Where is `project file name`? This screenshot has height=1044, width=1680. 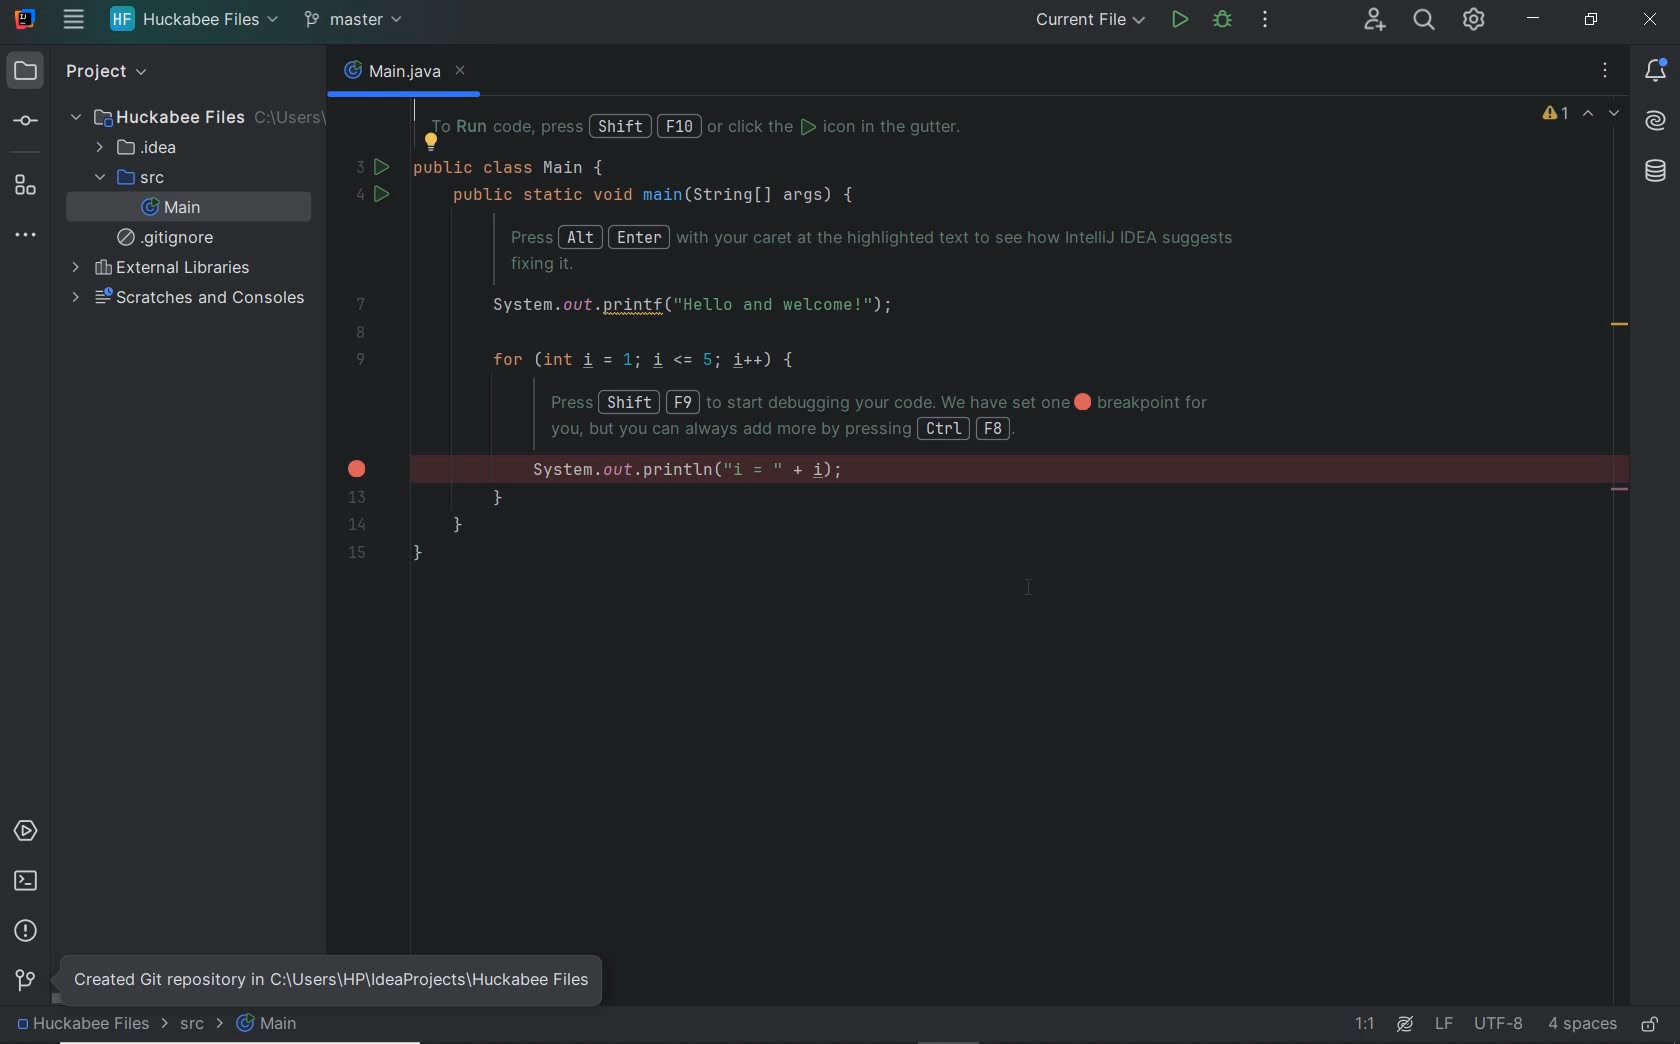 project file name is located at coordinates (79, 1028).